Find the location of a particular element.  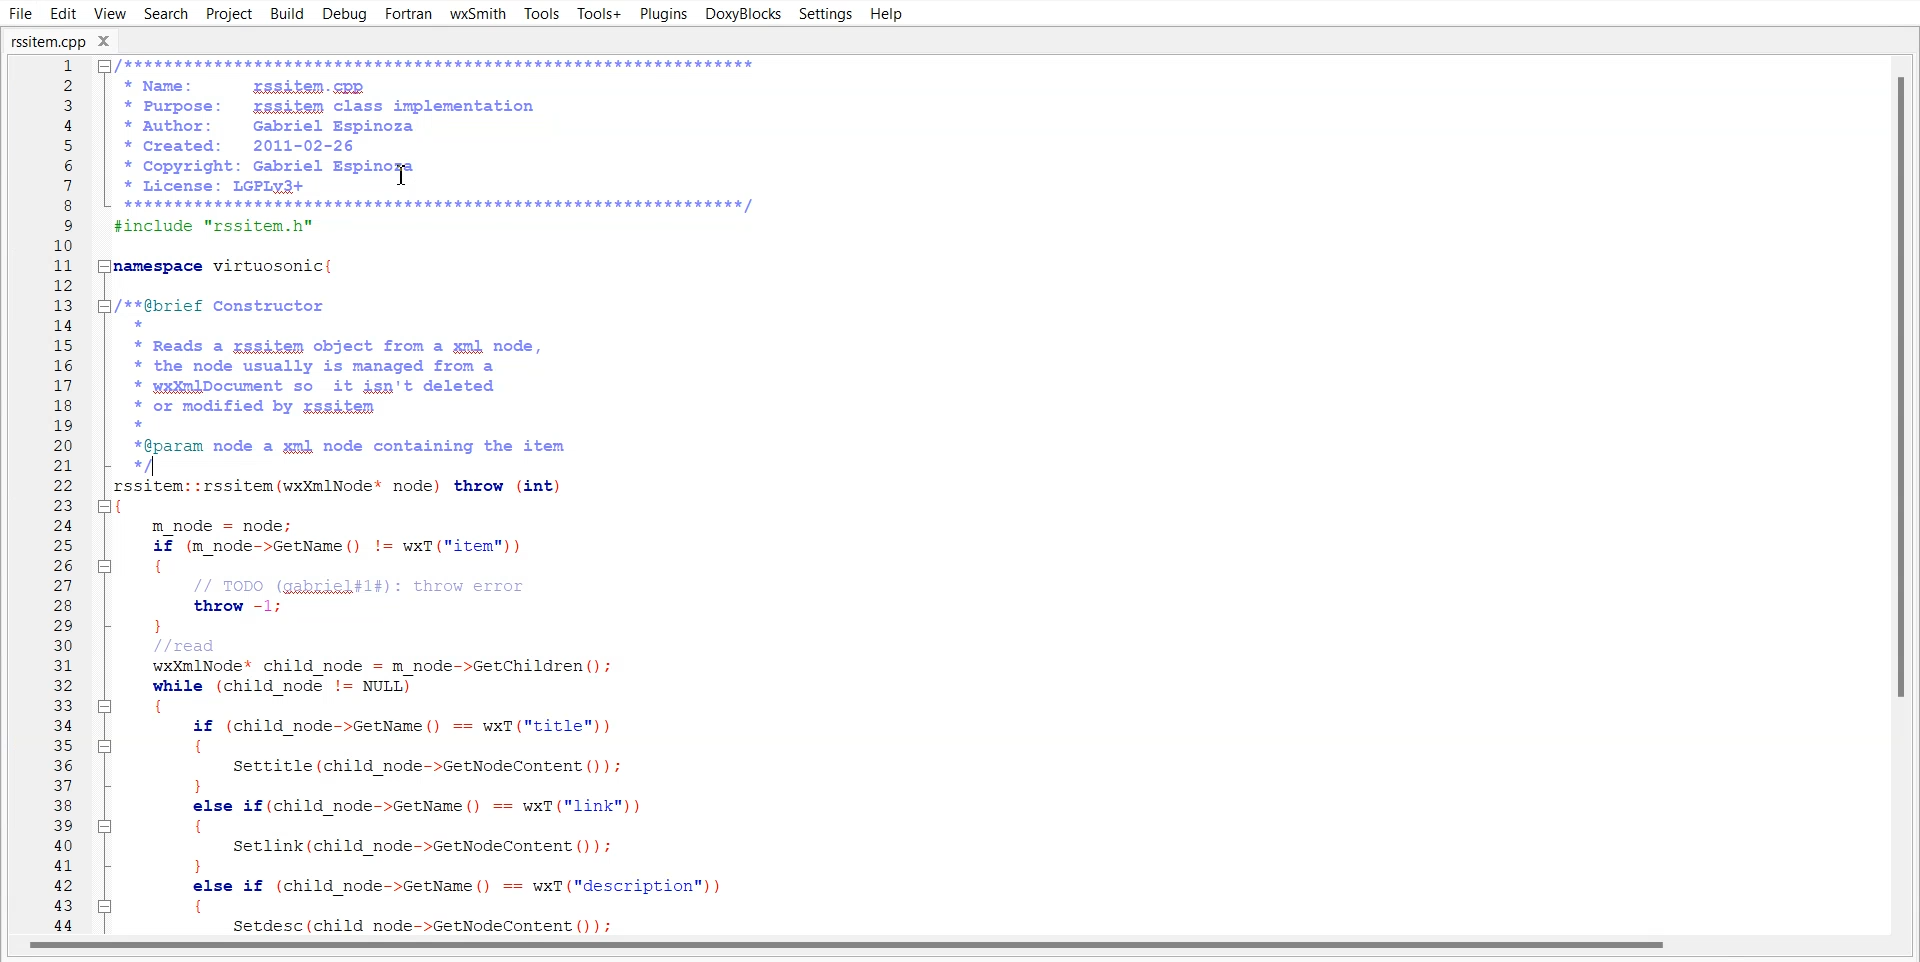

Collapse is located at coordinates (106, 826).